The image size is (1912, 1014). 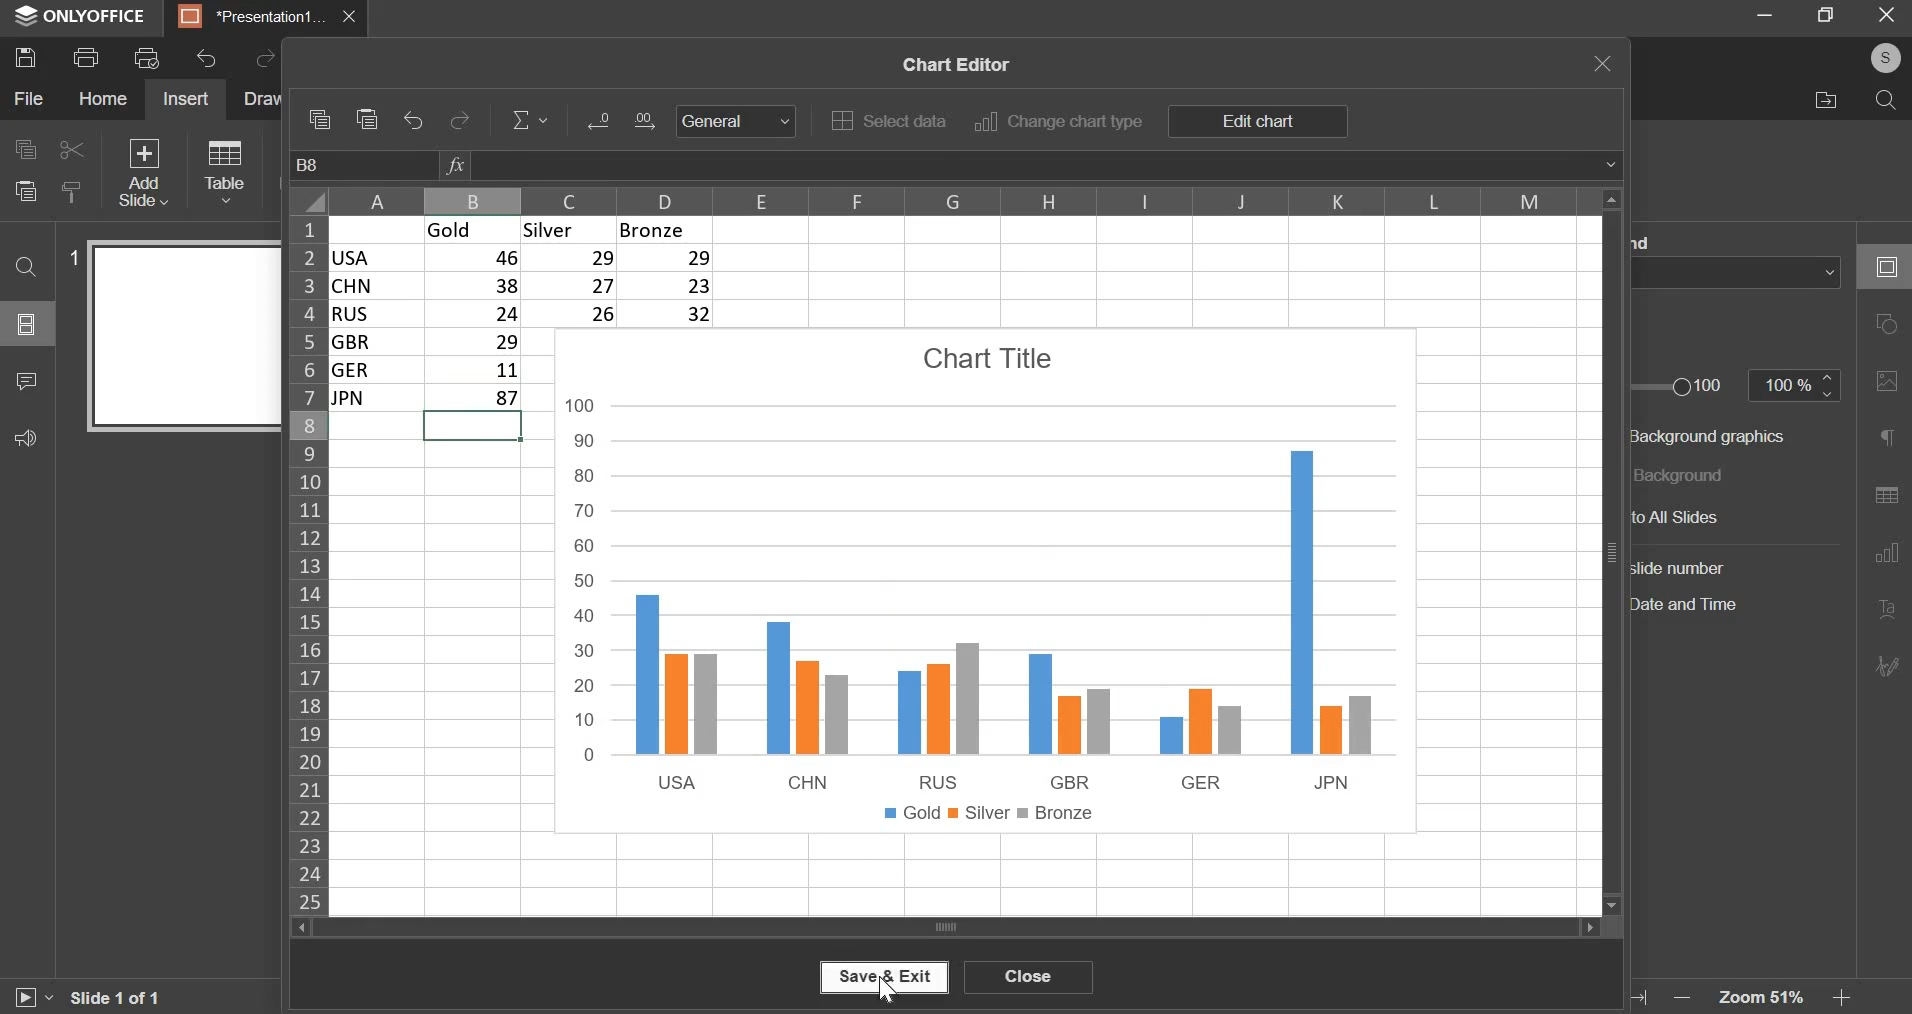 I want to click on change chart type, so click(x=1059, y=122).